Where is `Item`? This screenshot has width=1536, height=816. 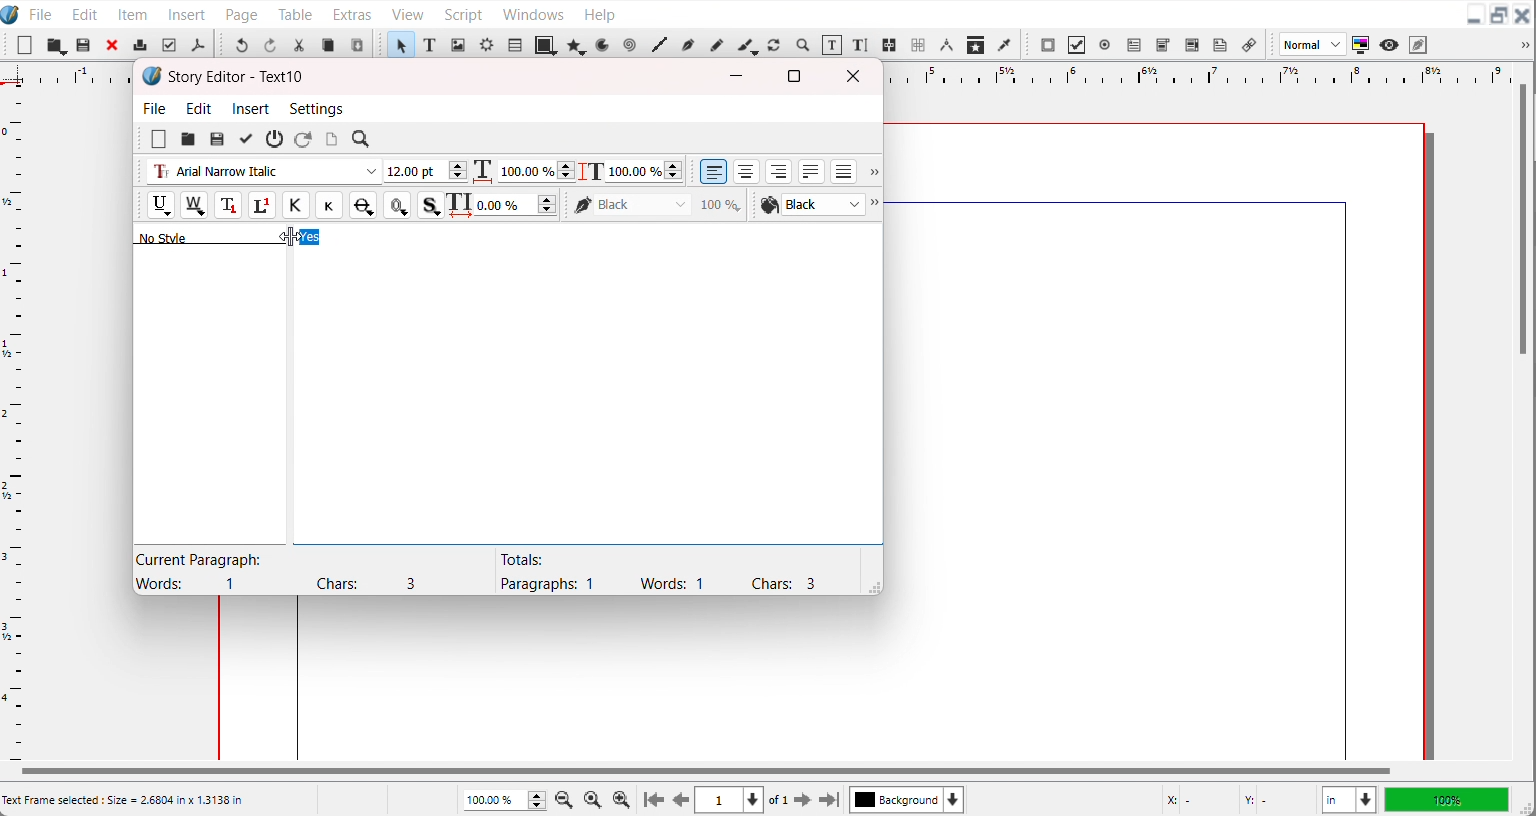 Item is located at coordinates (134, 14).